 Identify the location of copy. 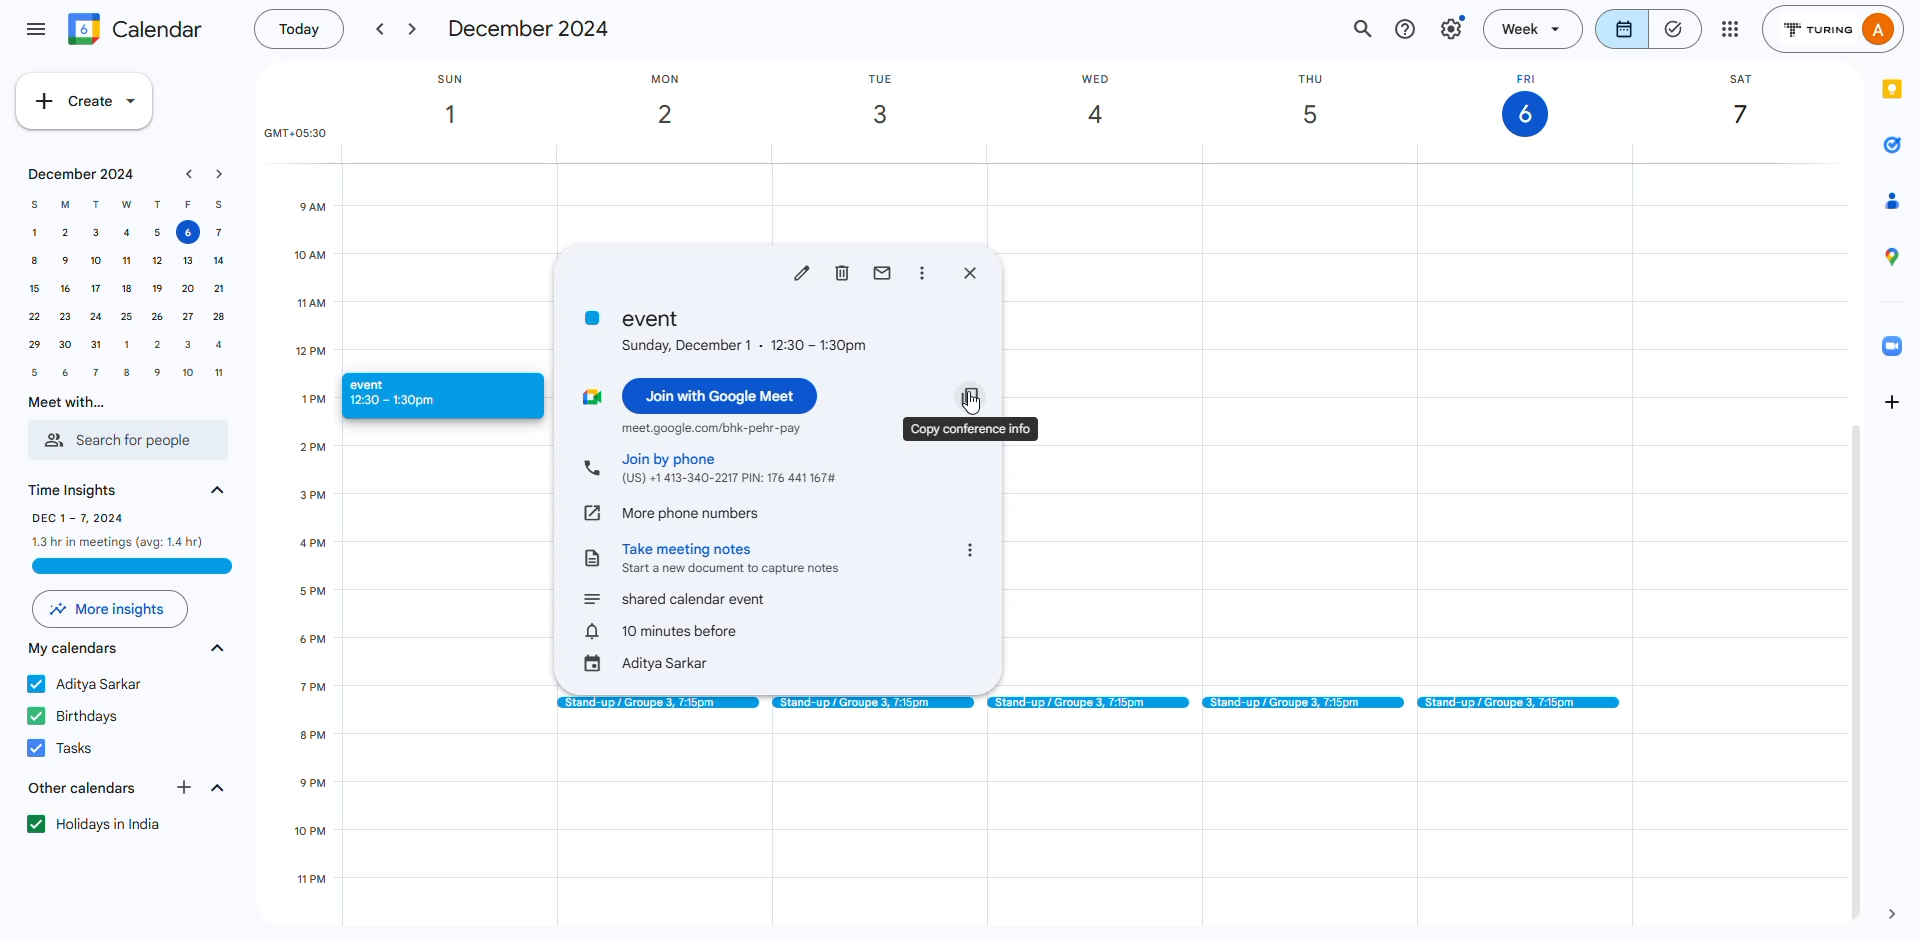
(971, 395).